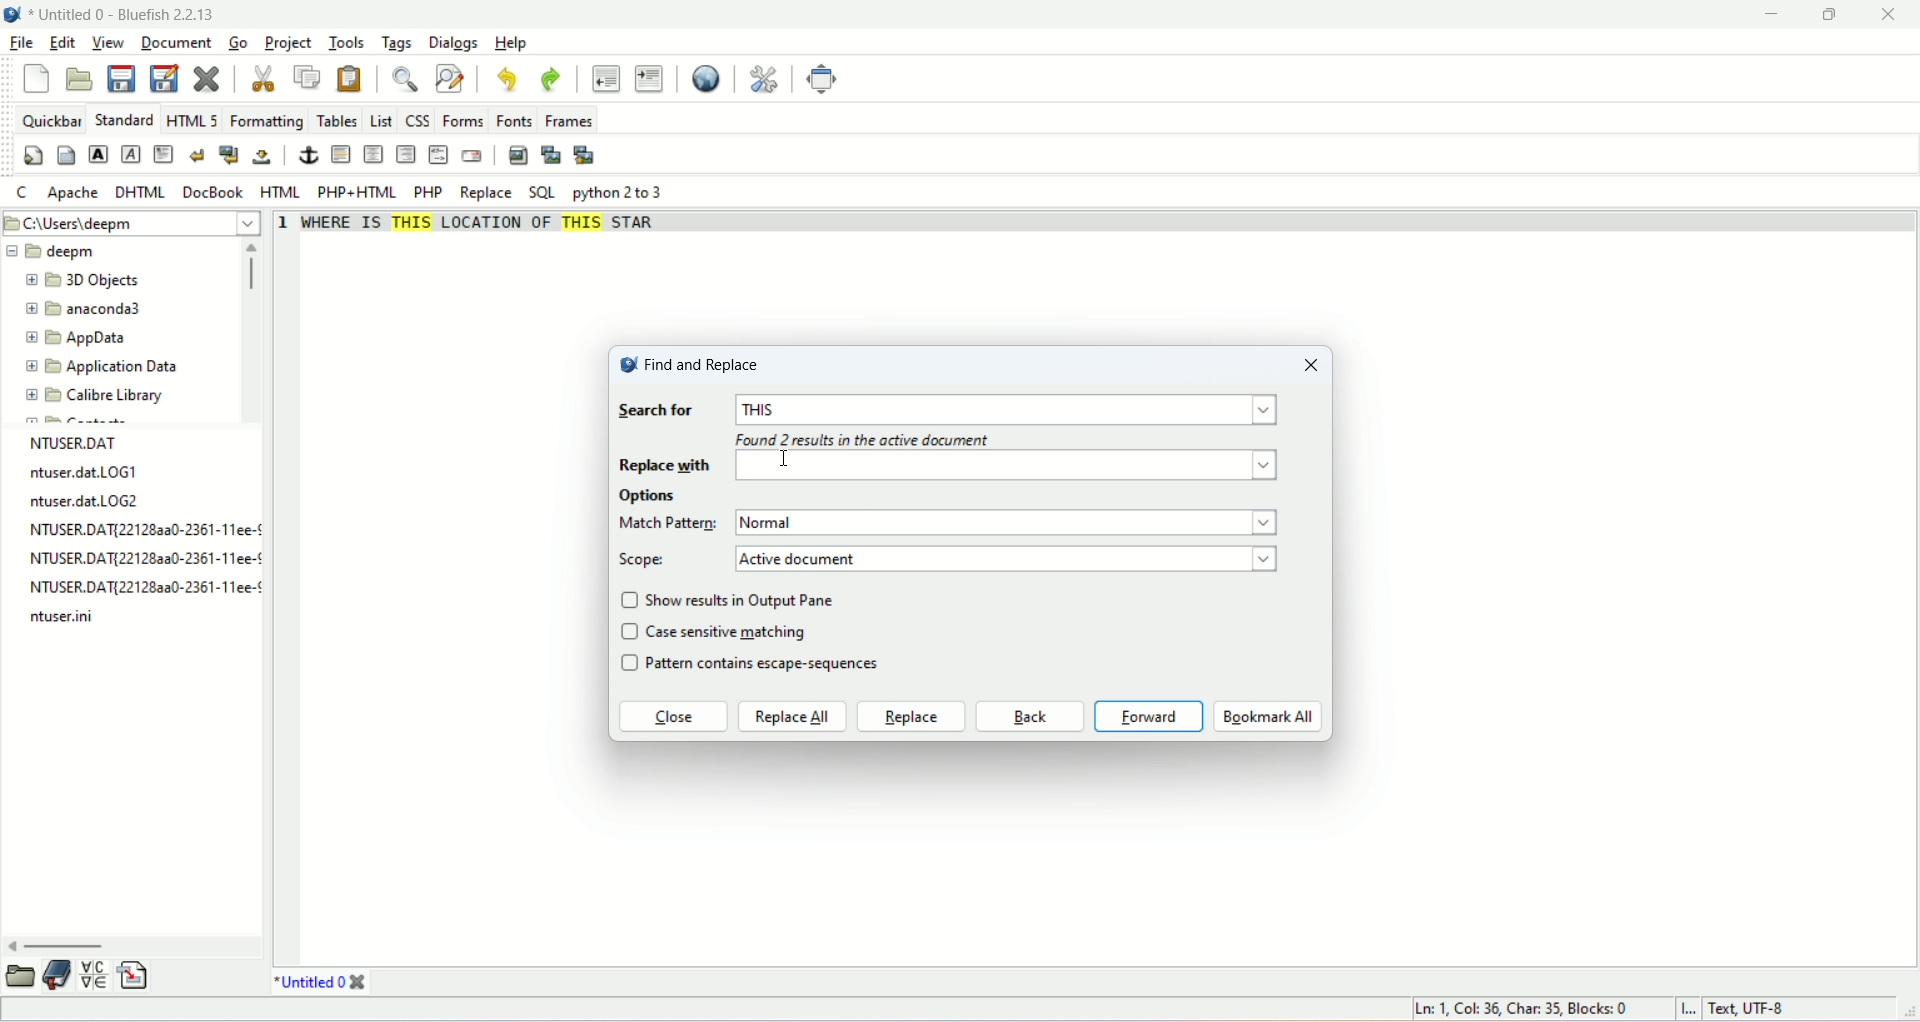 Image resolution: width=1920 pixels, height=1022 pixels. I want to click on save as, so click(165, 77).